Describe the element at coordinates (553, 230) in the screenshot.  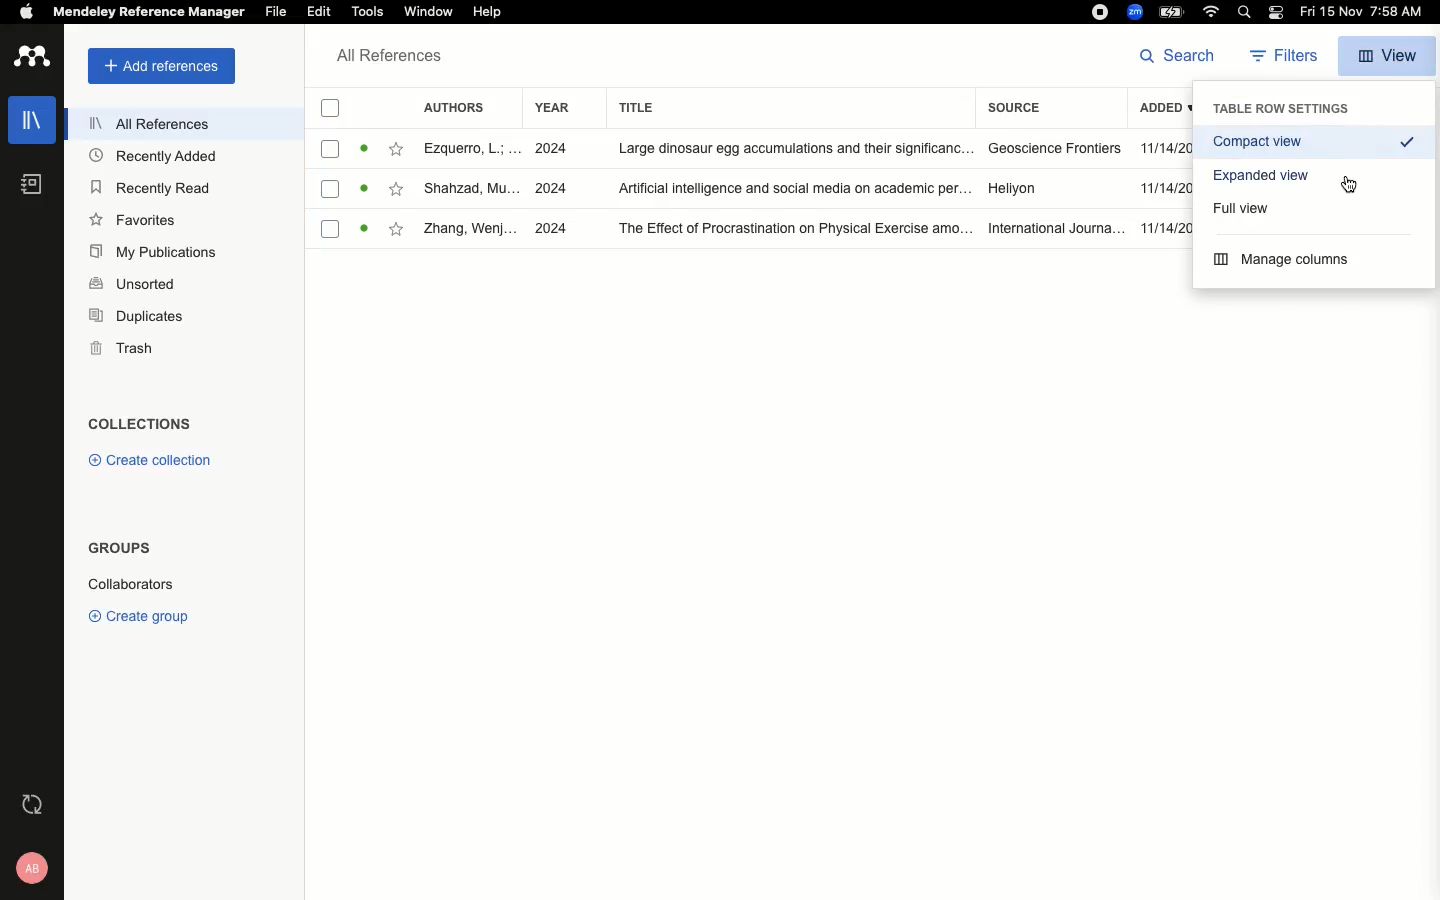
I see `2024` at that location.